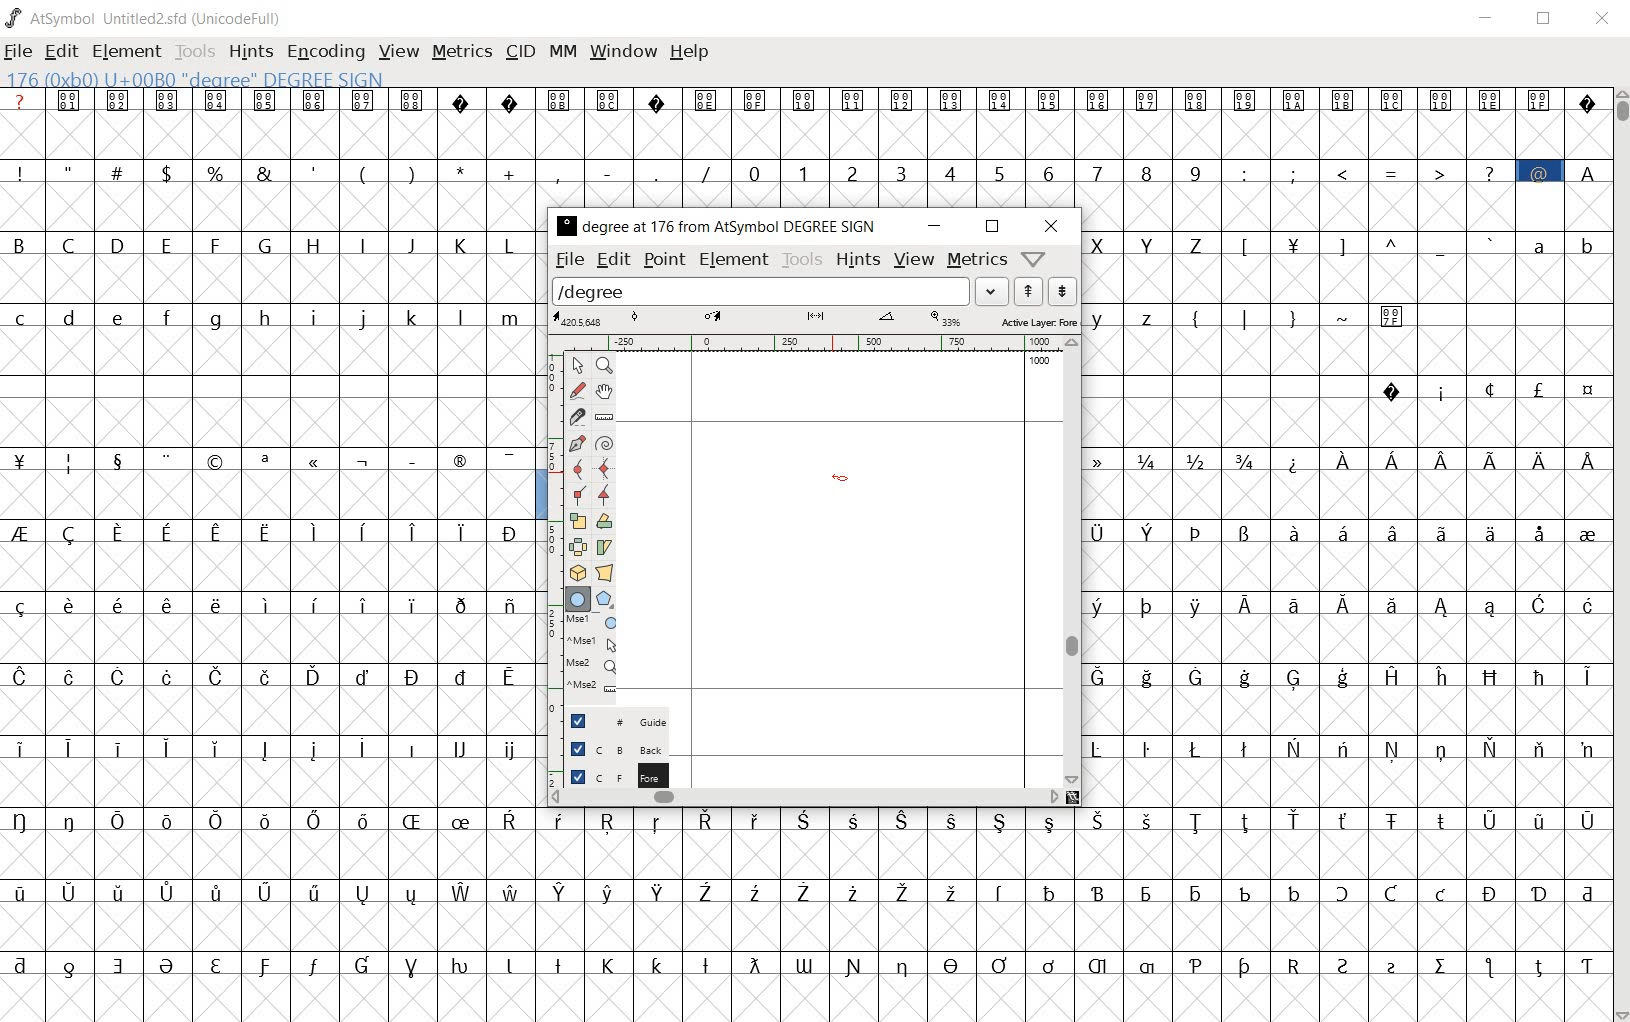 Image resolution: width=1630 pixels, height=1022 pixels. What do you see at coordinates (801, 260) in the screenshot?
I see `tools` at bounding box center [801, 260].